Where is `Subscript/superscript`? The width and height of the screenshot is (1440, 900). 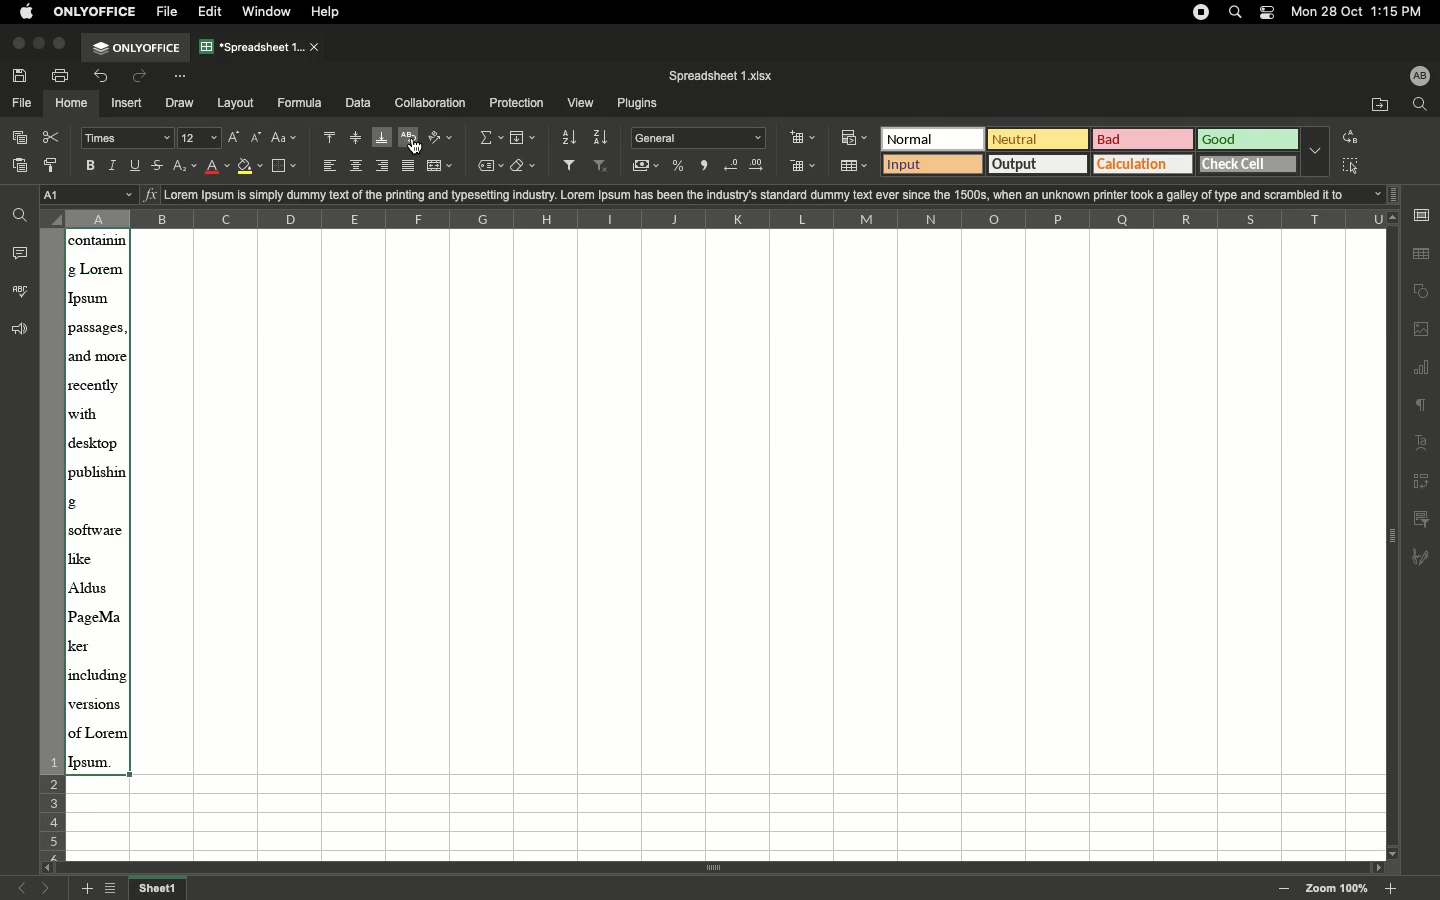 Subscript/superscript is located at coordinates (186, 167).